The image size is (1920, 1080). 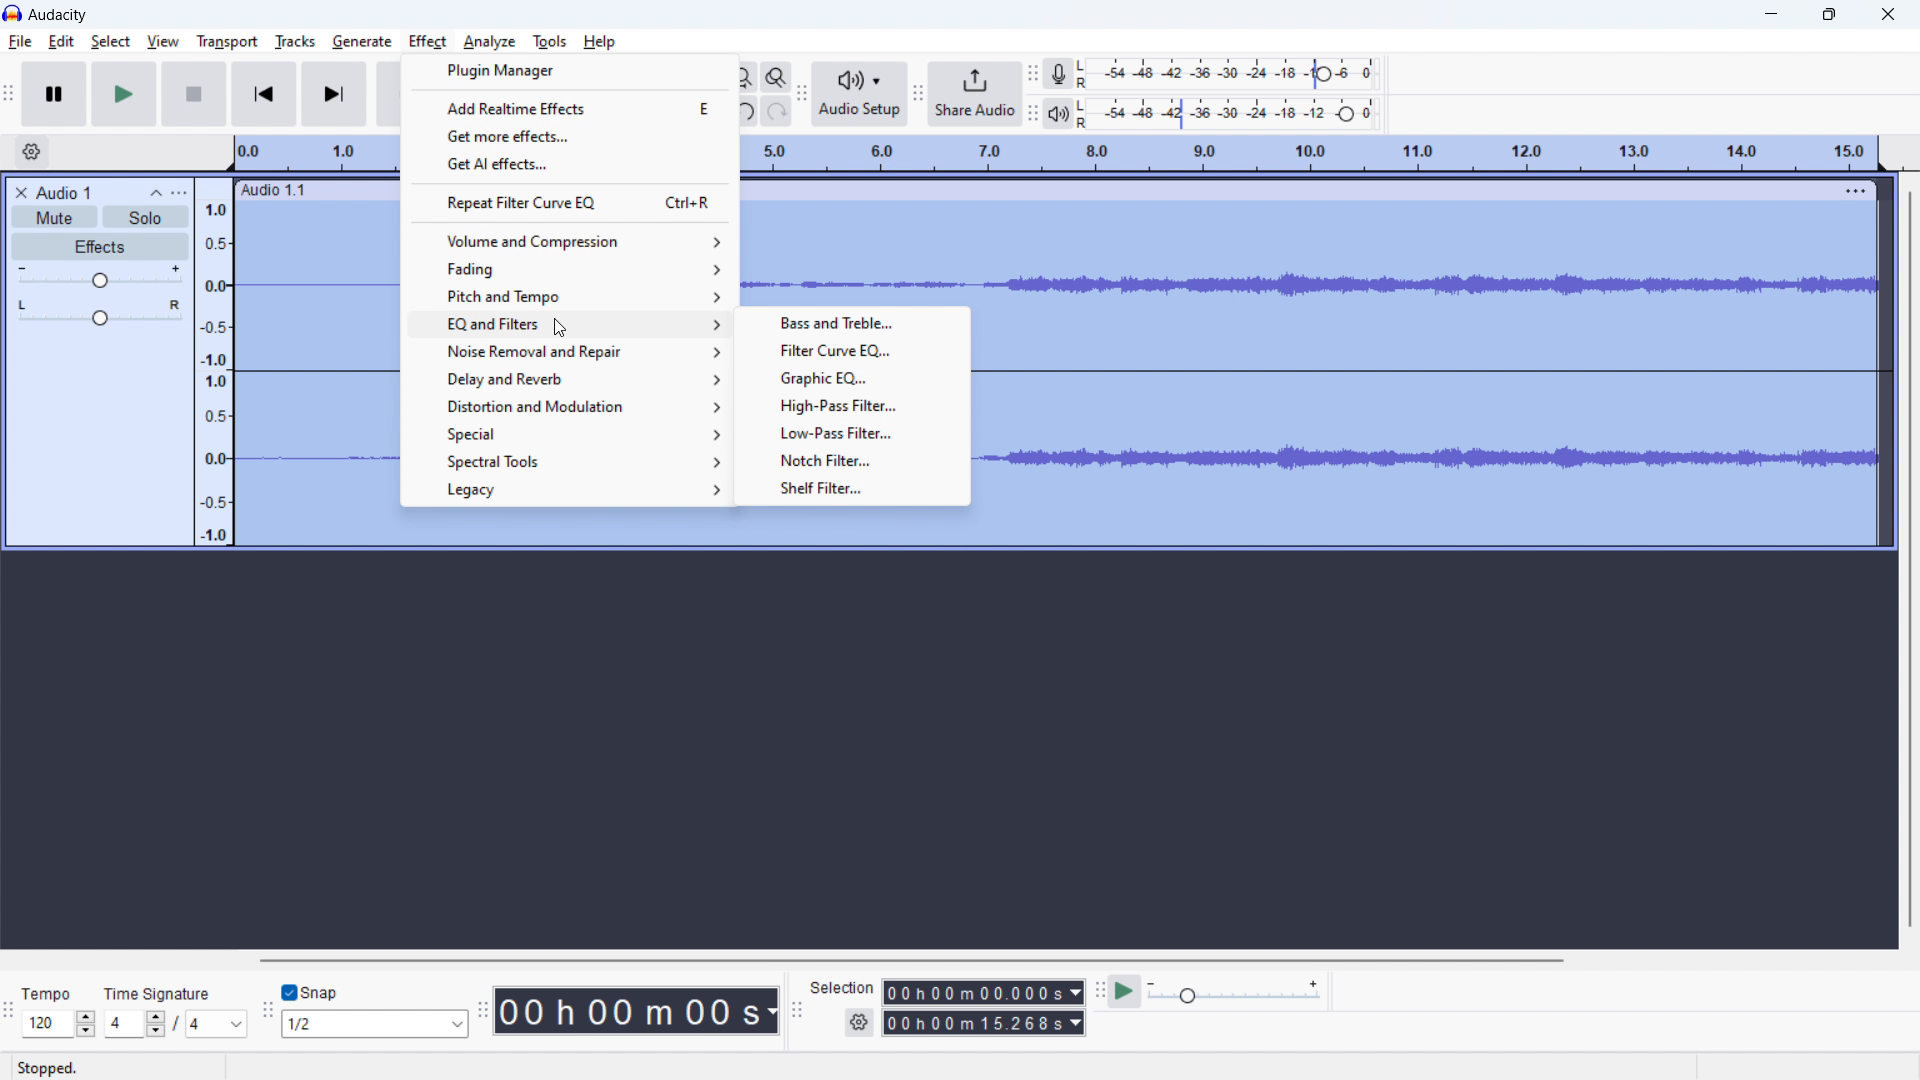 I want to click on view menu, so click(x=179, y=192).